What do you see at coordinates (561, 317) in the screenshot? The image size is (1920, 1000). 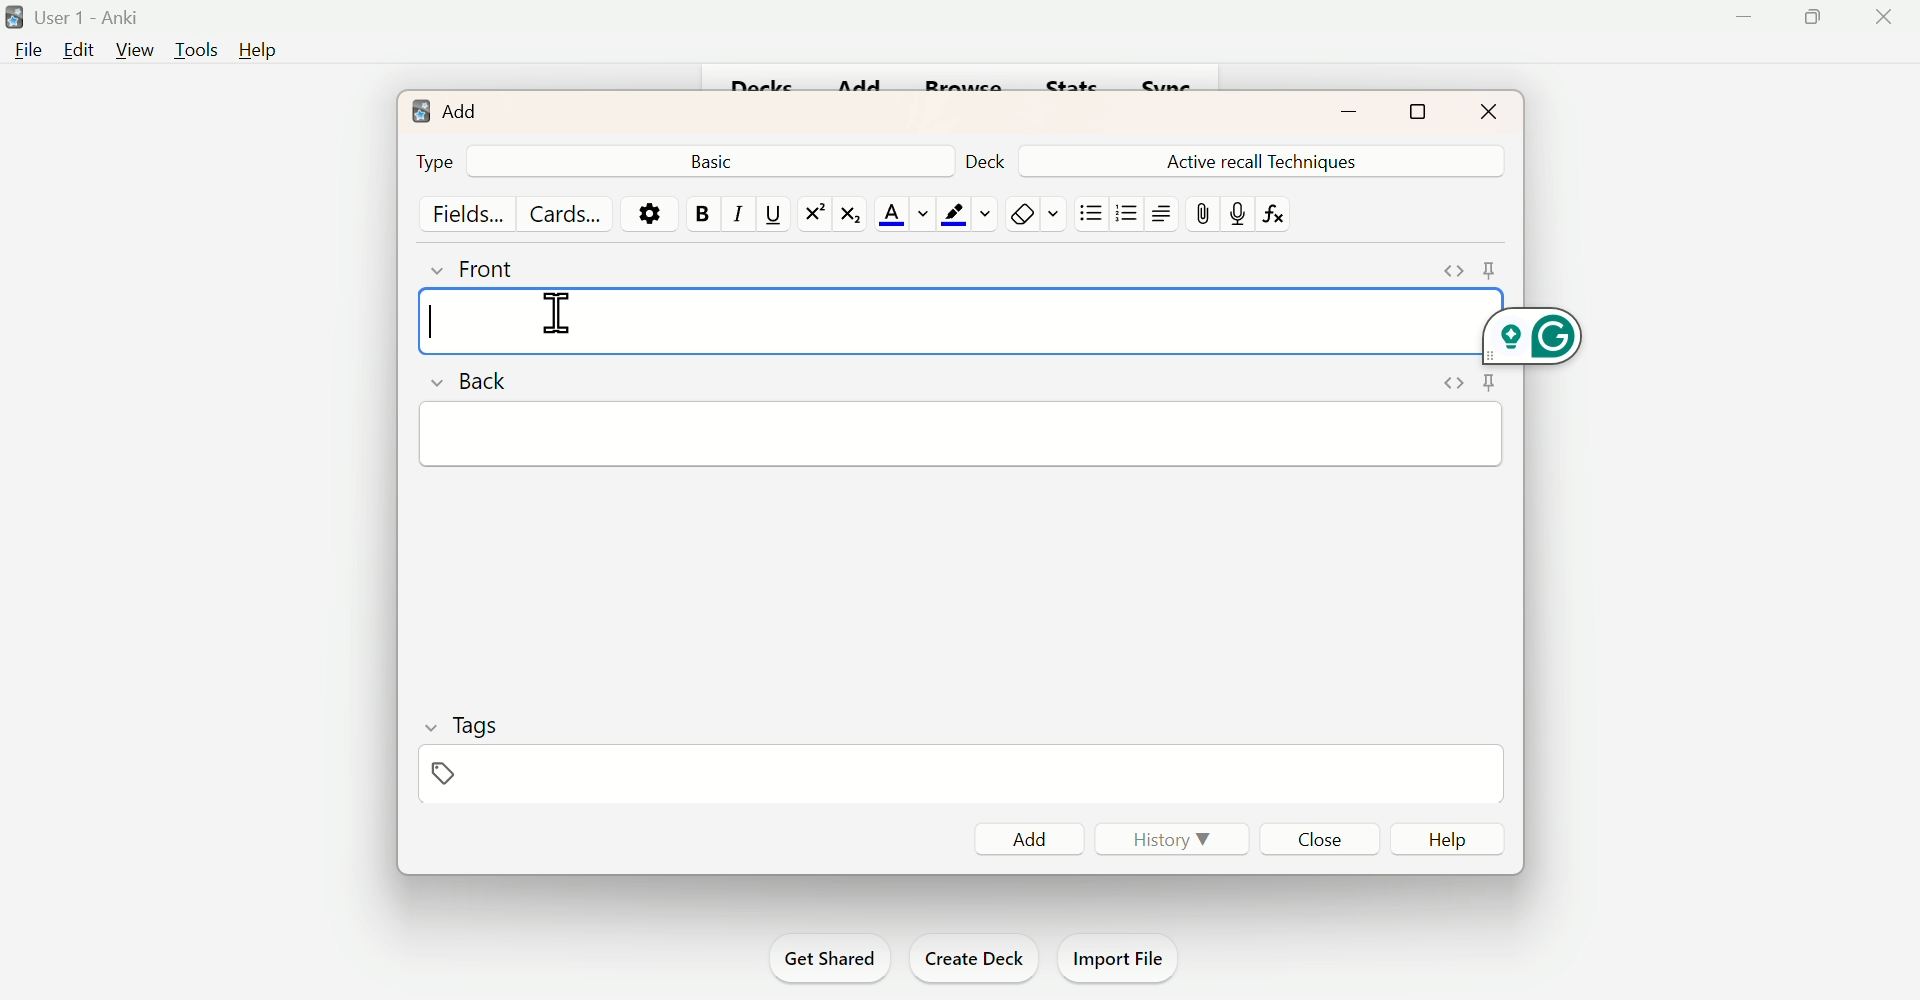 I see `Cursor` at bounding box center [561, 317].